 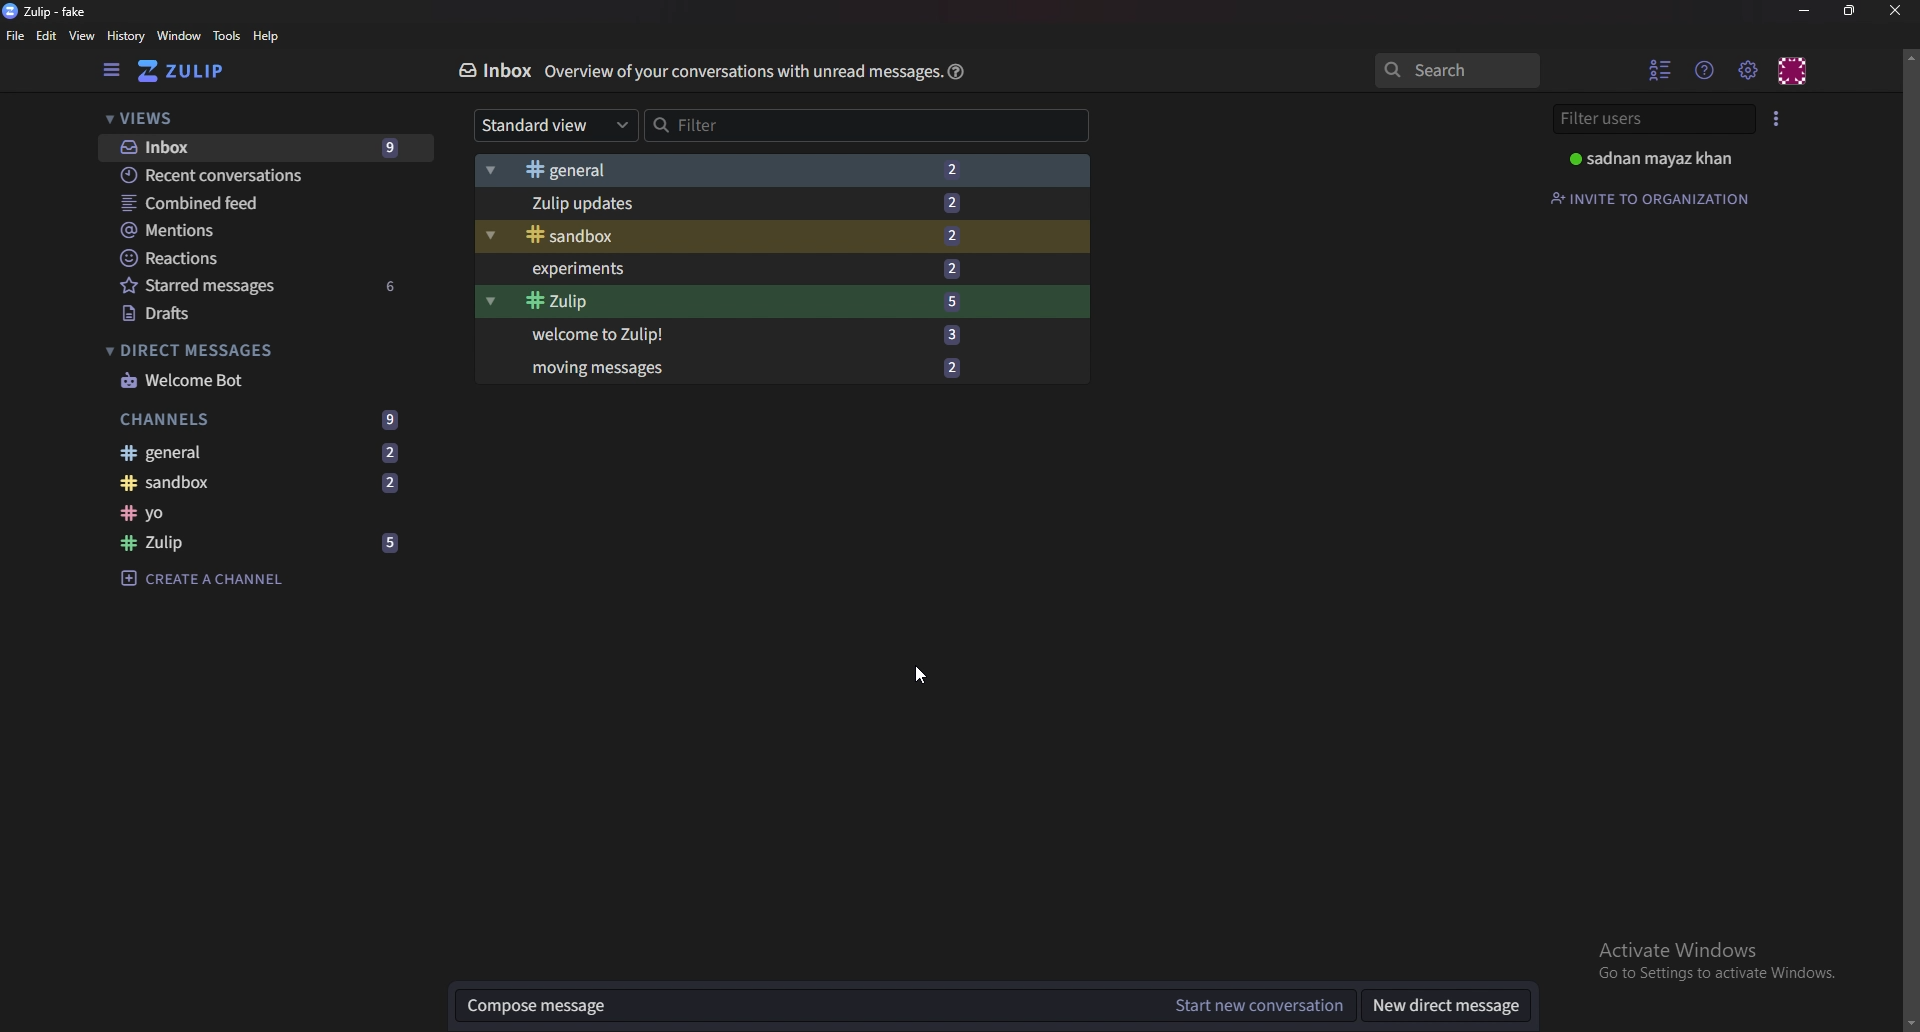 I want to click on Standard view, so click(x=556, y=126).